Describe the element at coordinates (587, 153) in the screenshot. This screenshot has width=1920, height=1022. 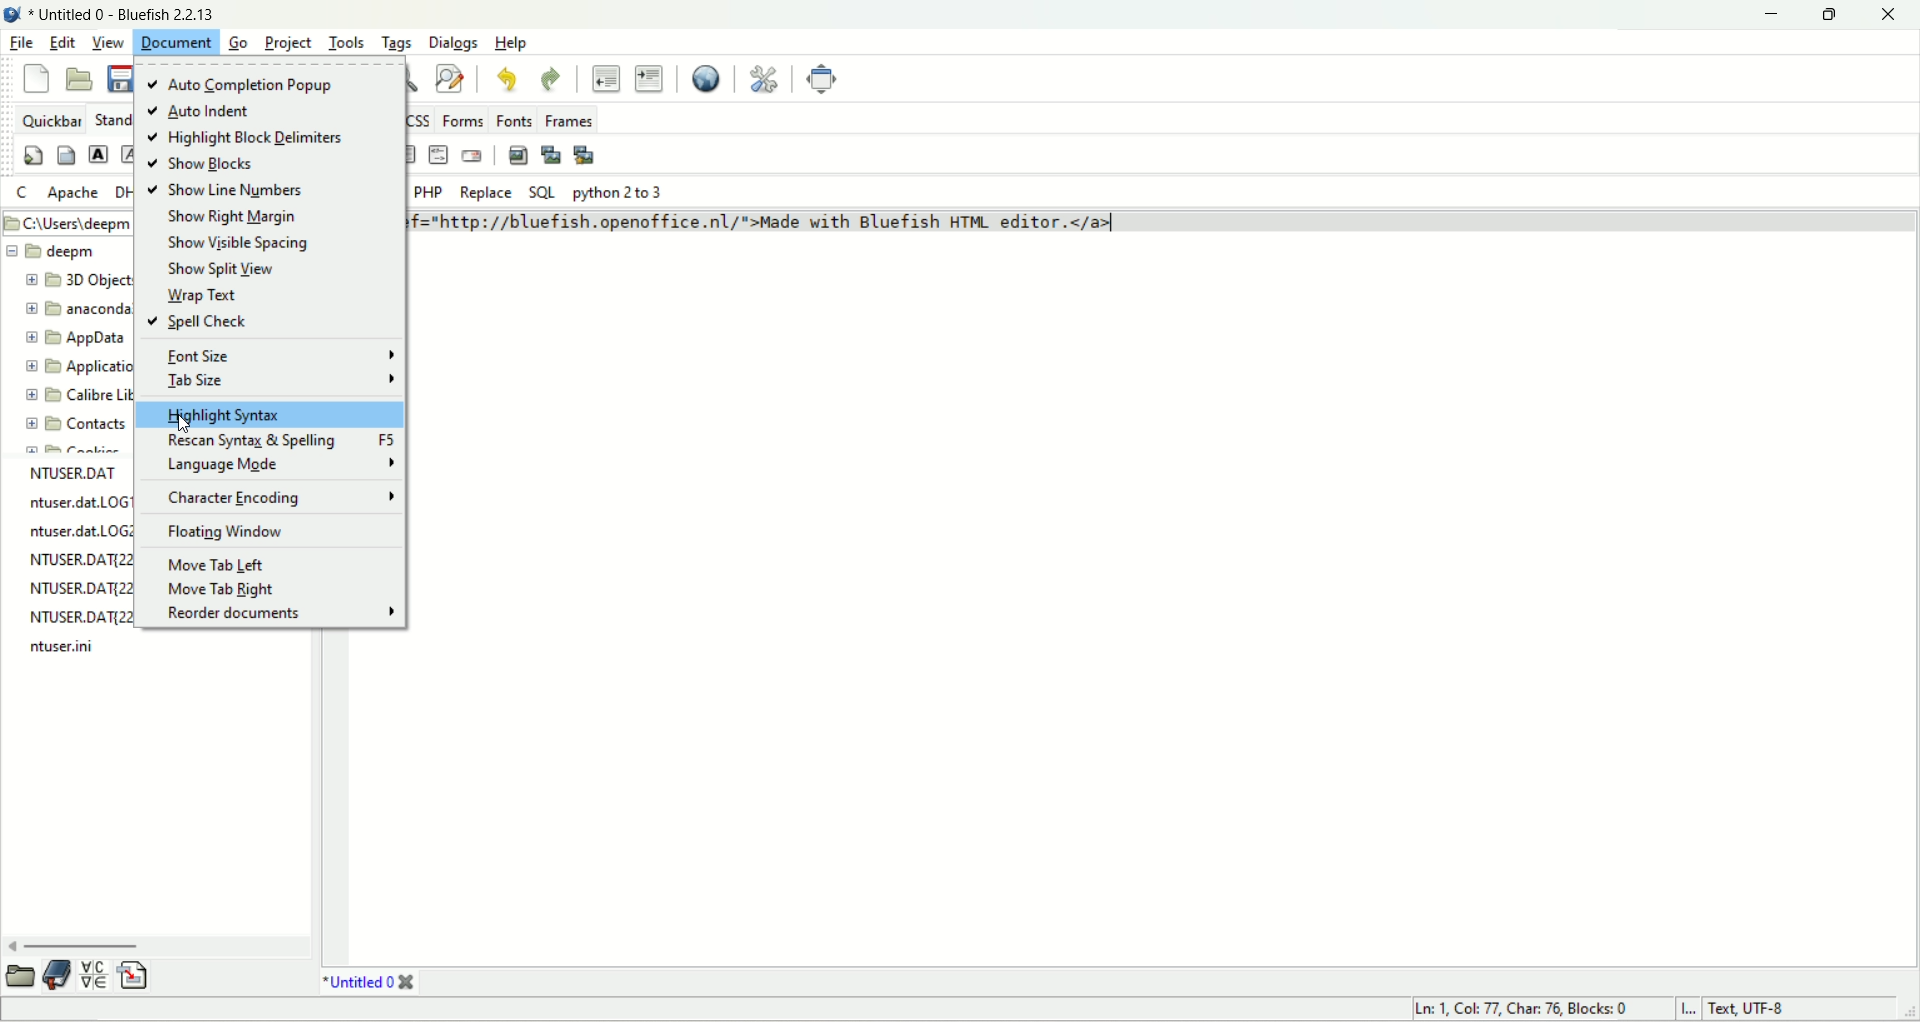
I see `MULTI THUMBNAIL` at that location.